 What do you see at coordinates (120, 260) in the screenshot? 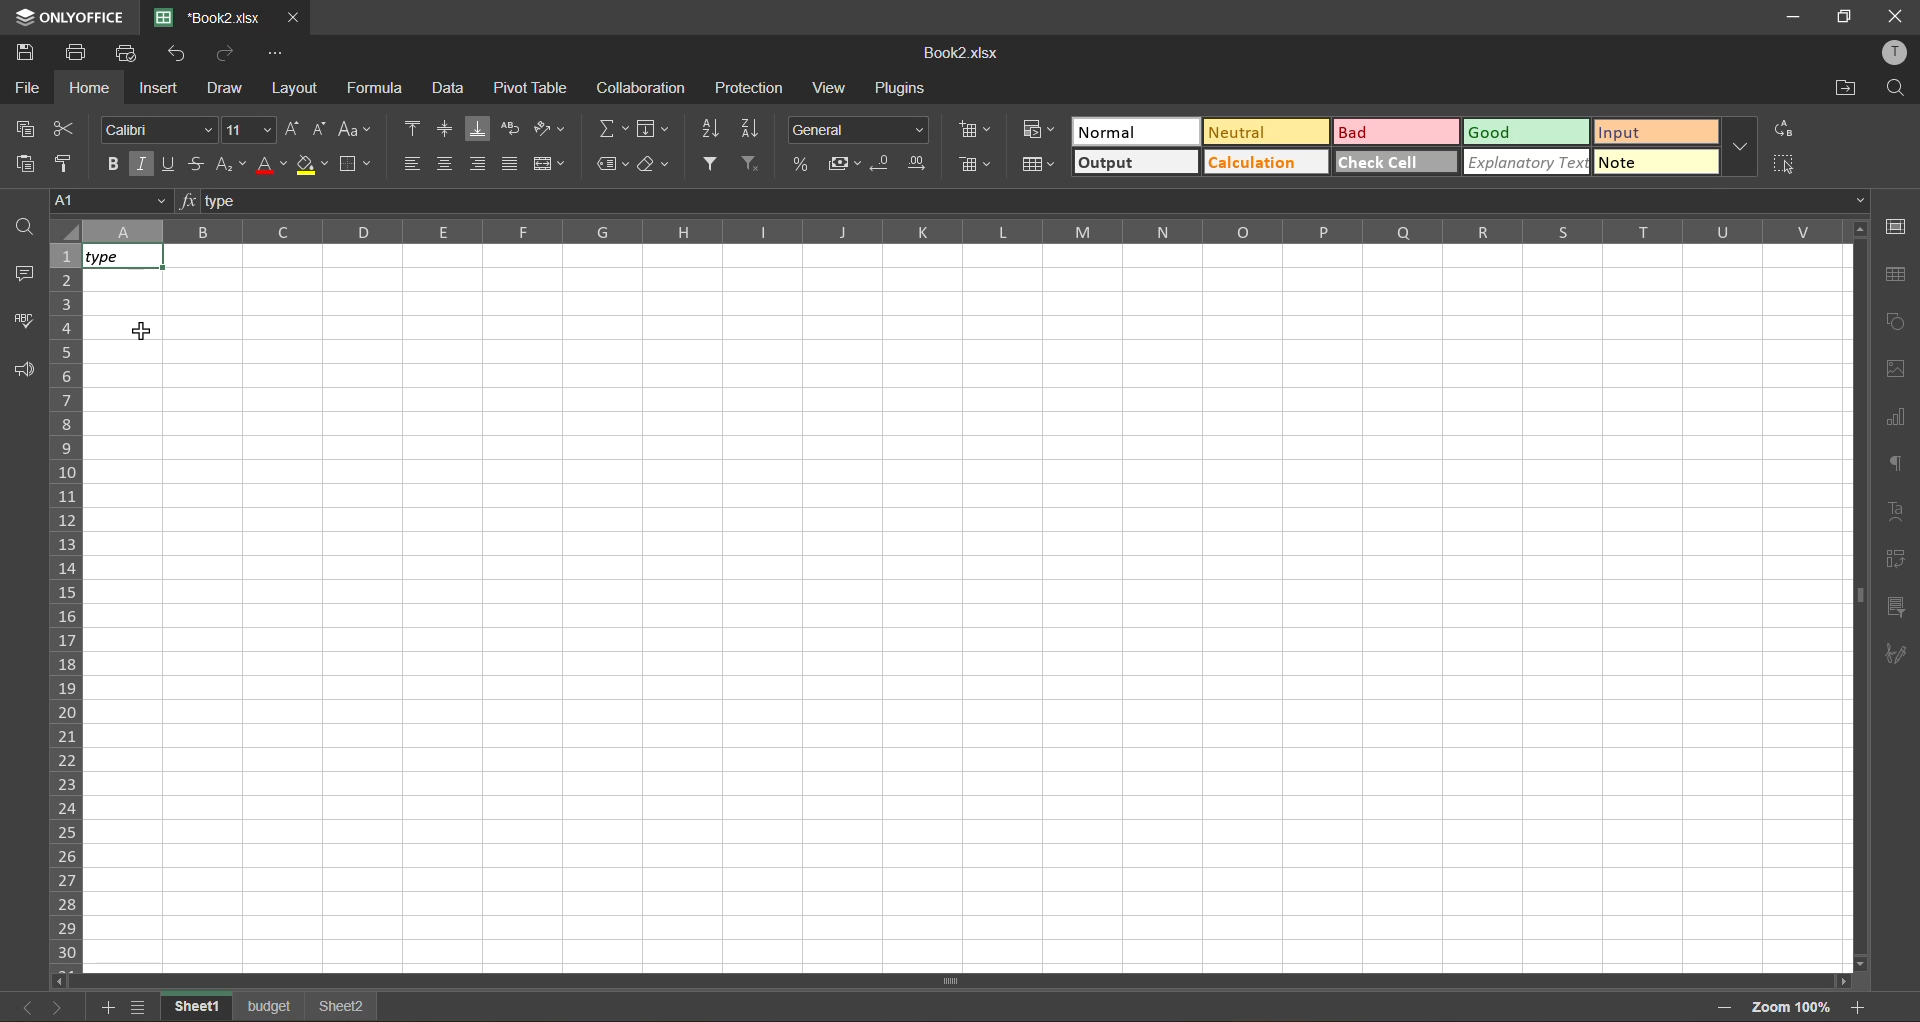
I see `text in italic font` at bounding box center [120, 260].